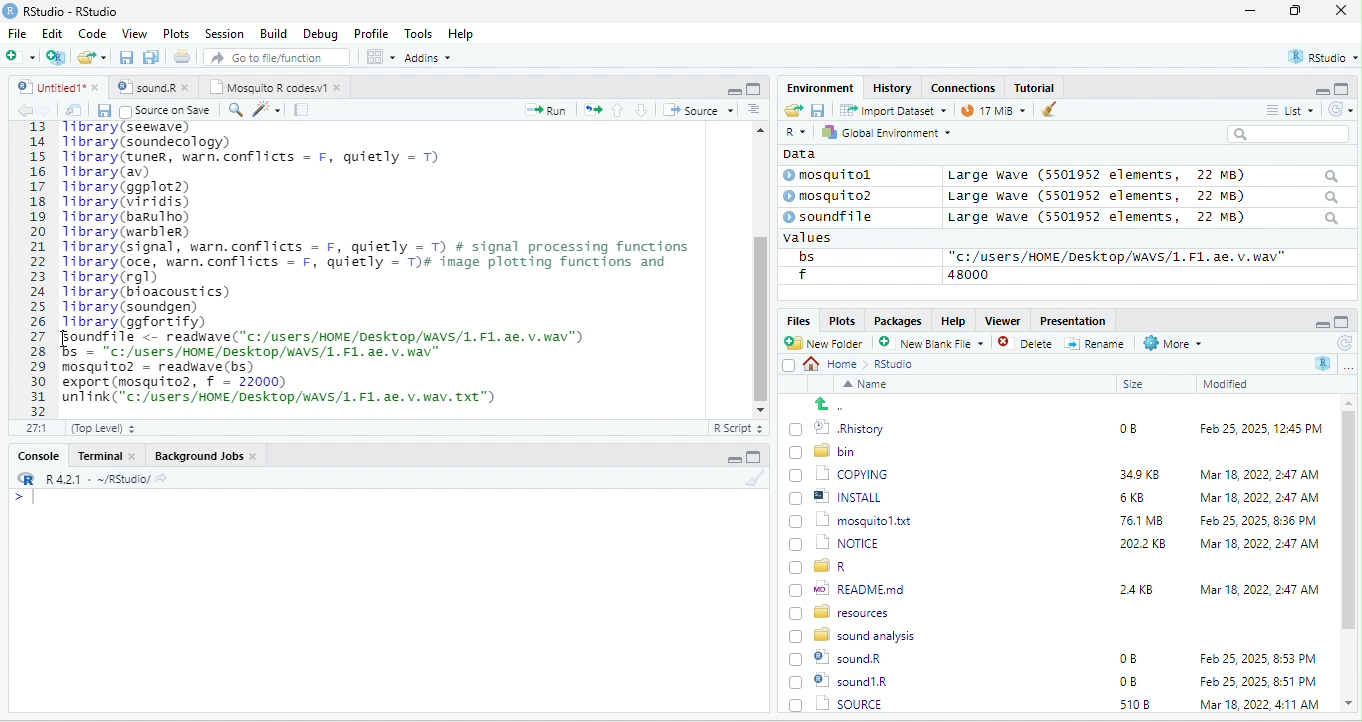 The width and height of the screenshot is (1362, 722). Describe the element at coordinates (1028, 344) in the screenshot. I see `Delete` at that location.